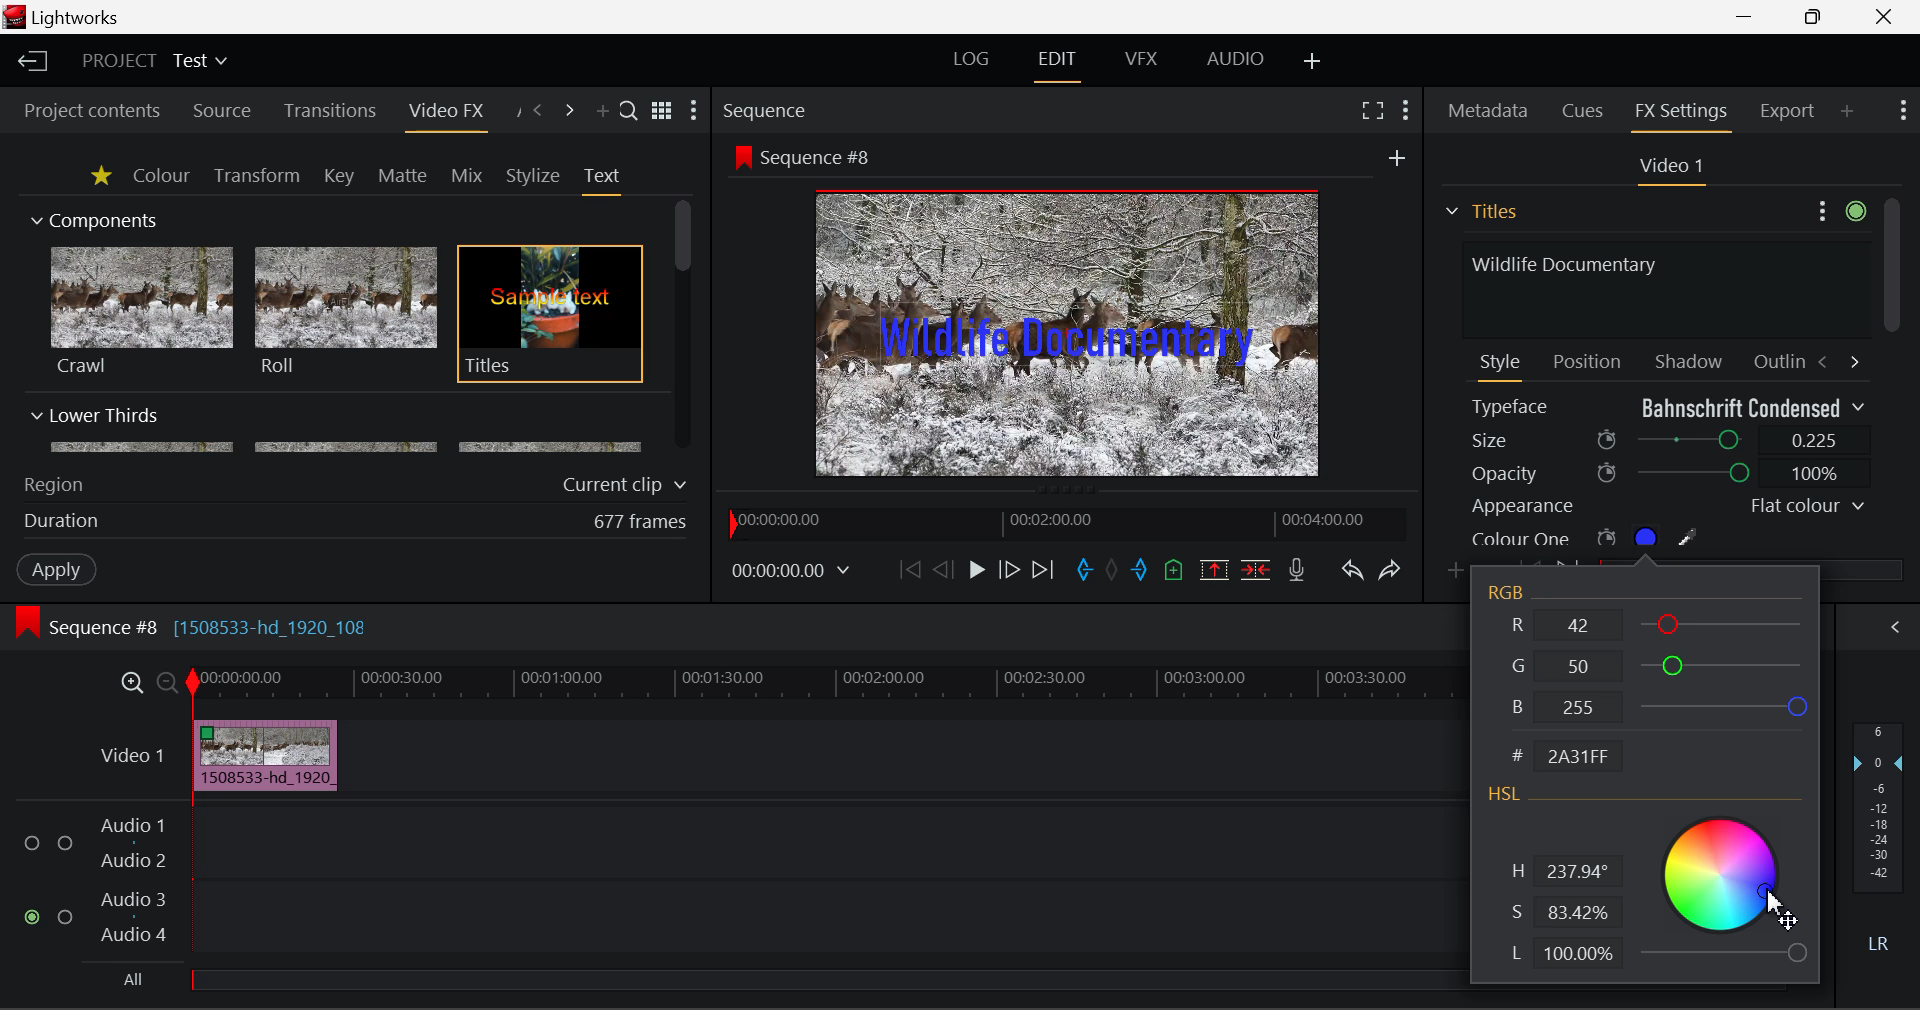 The height and width of the screenshot is (1010, 1920). I want to click on Add Layout, so click(1315, 63).